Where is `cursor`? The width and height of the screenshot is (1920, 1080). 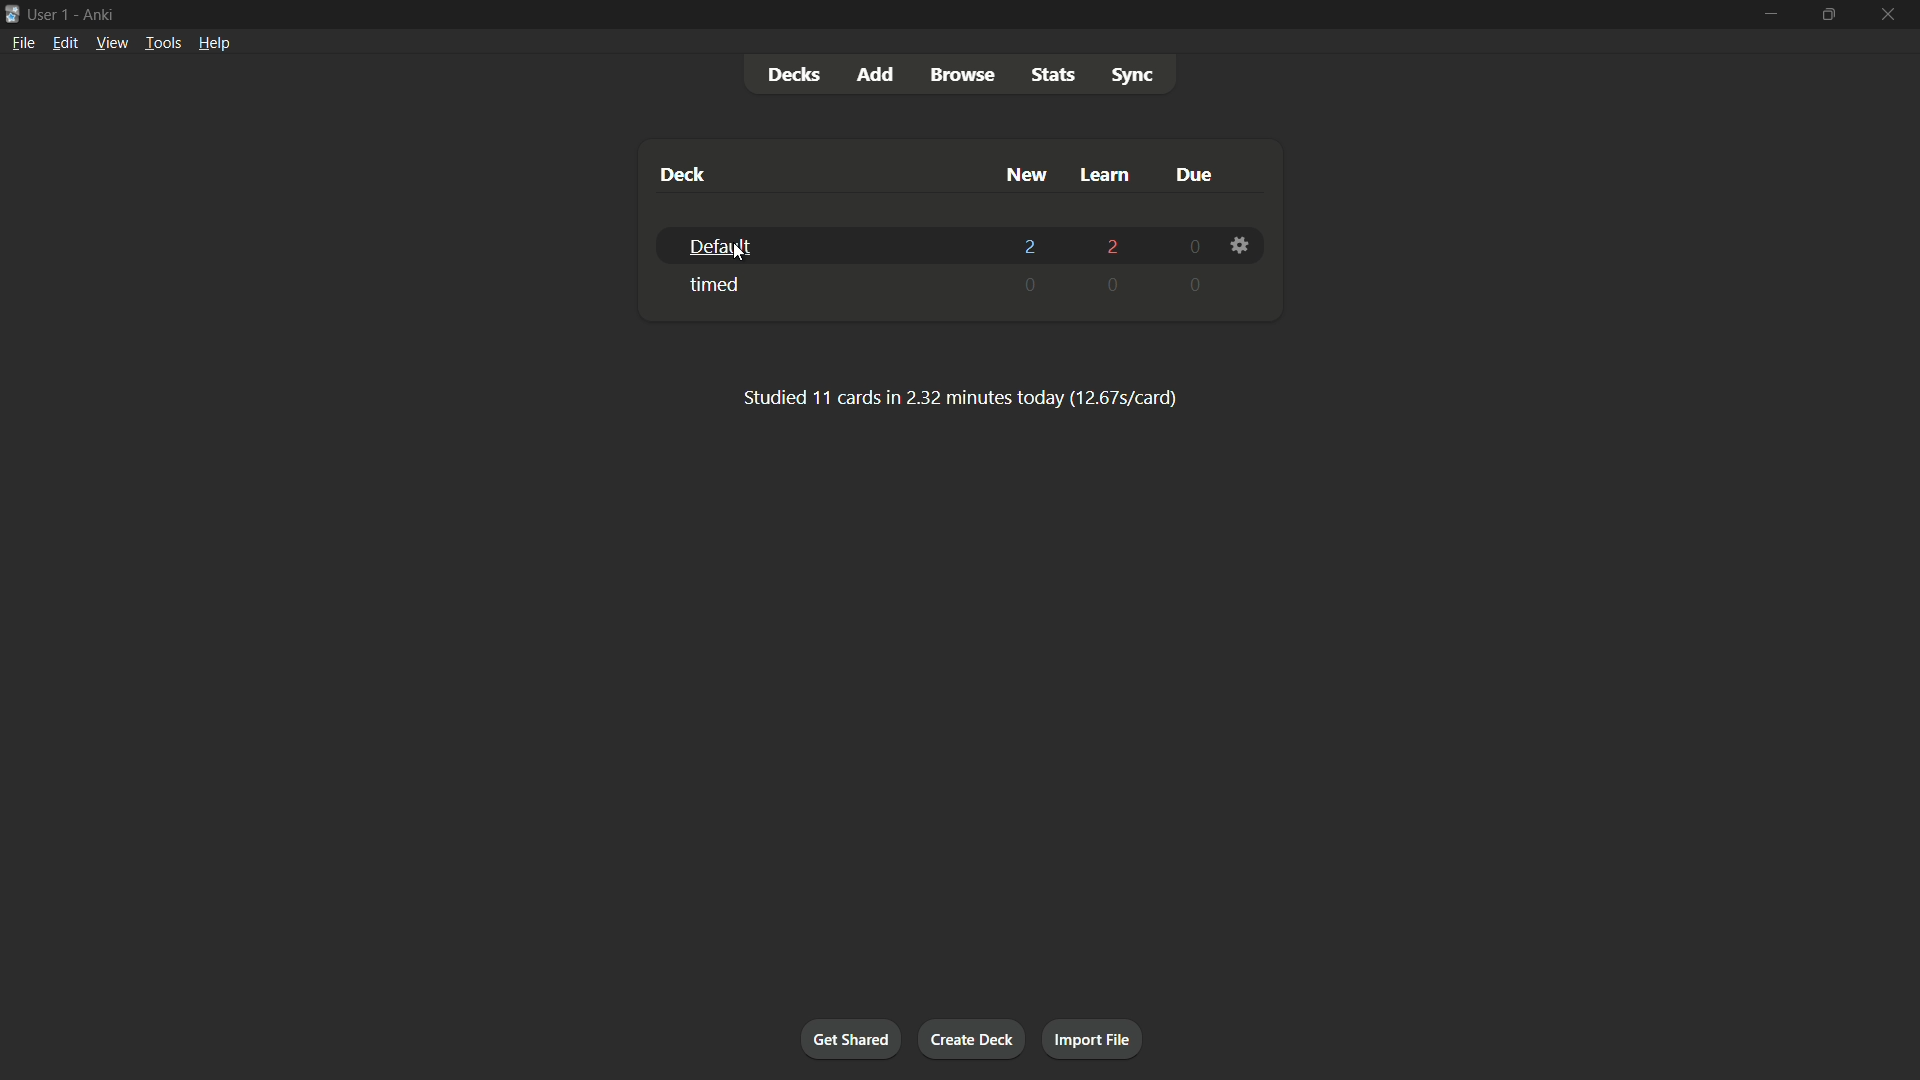
cursor is located at coordinates (745, 260).